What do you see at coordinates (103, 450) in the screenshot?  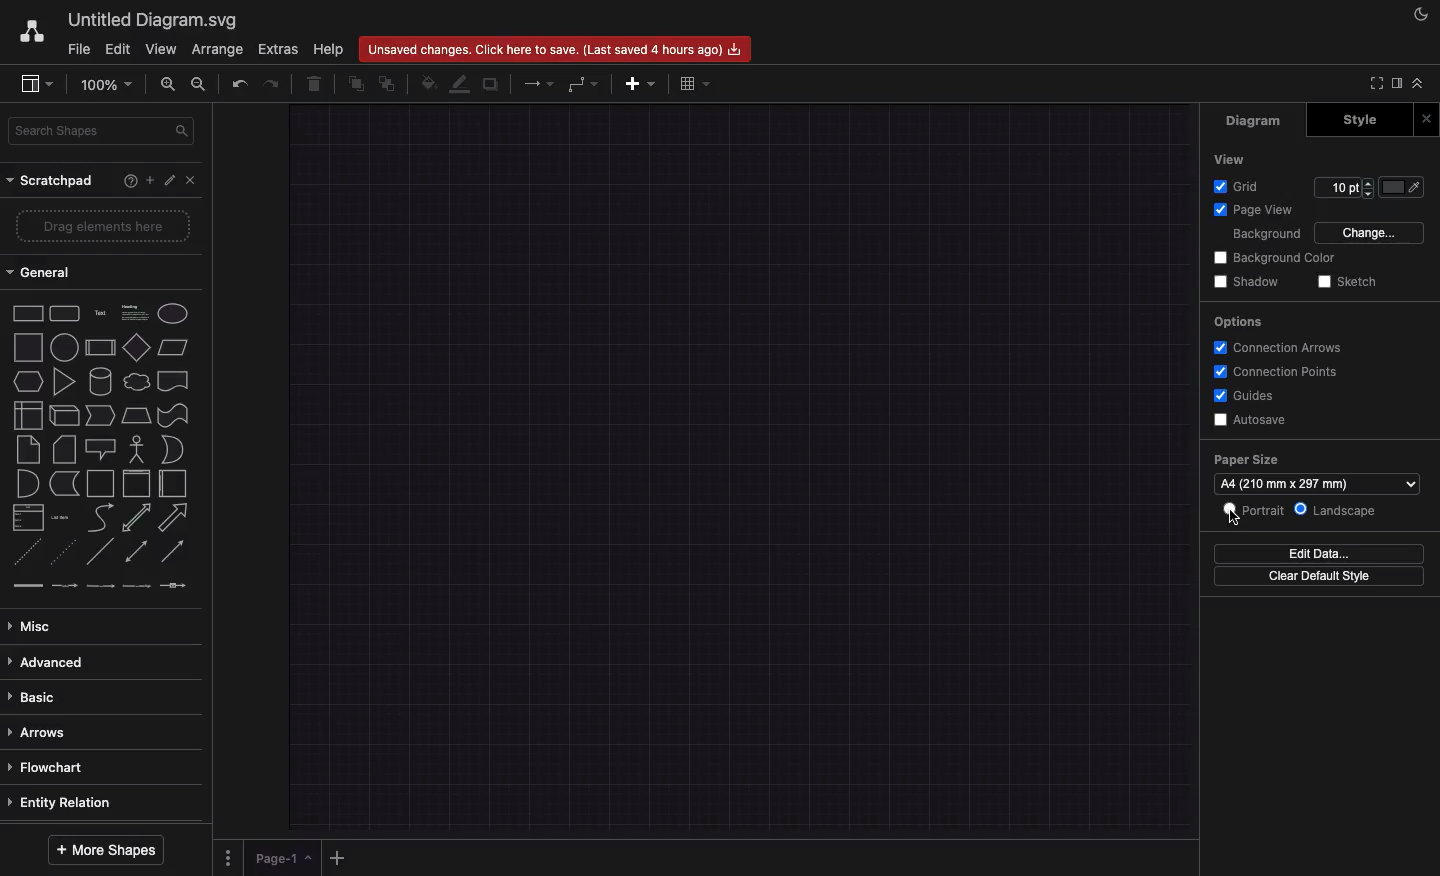 I see `Shapes` at bounding box center [103, 450].